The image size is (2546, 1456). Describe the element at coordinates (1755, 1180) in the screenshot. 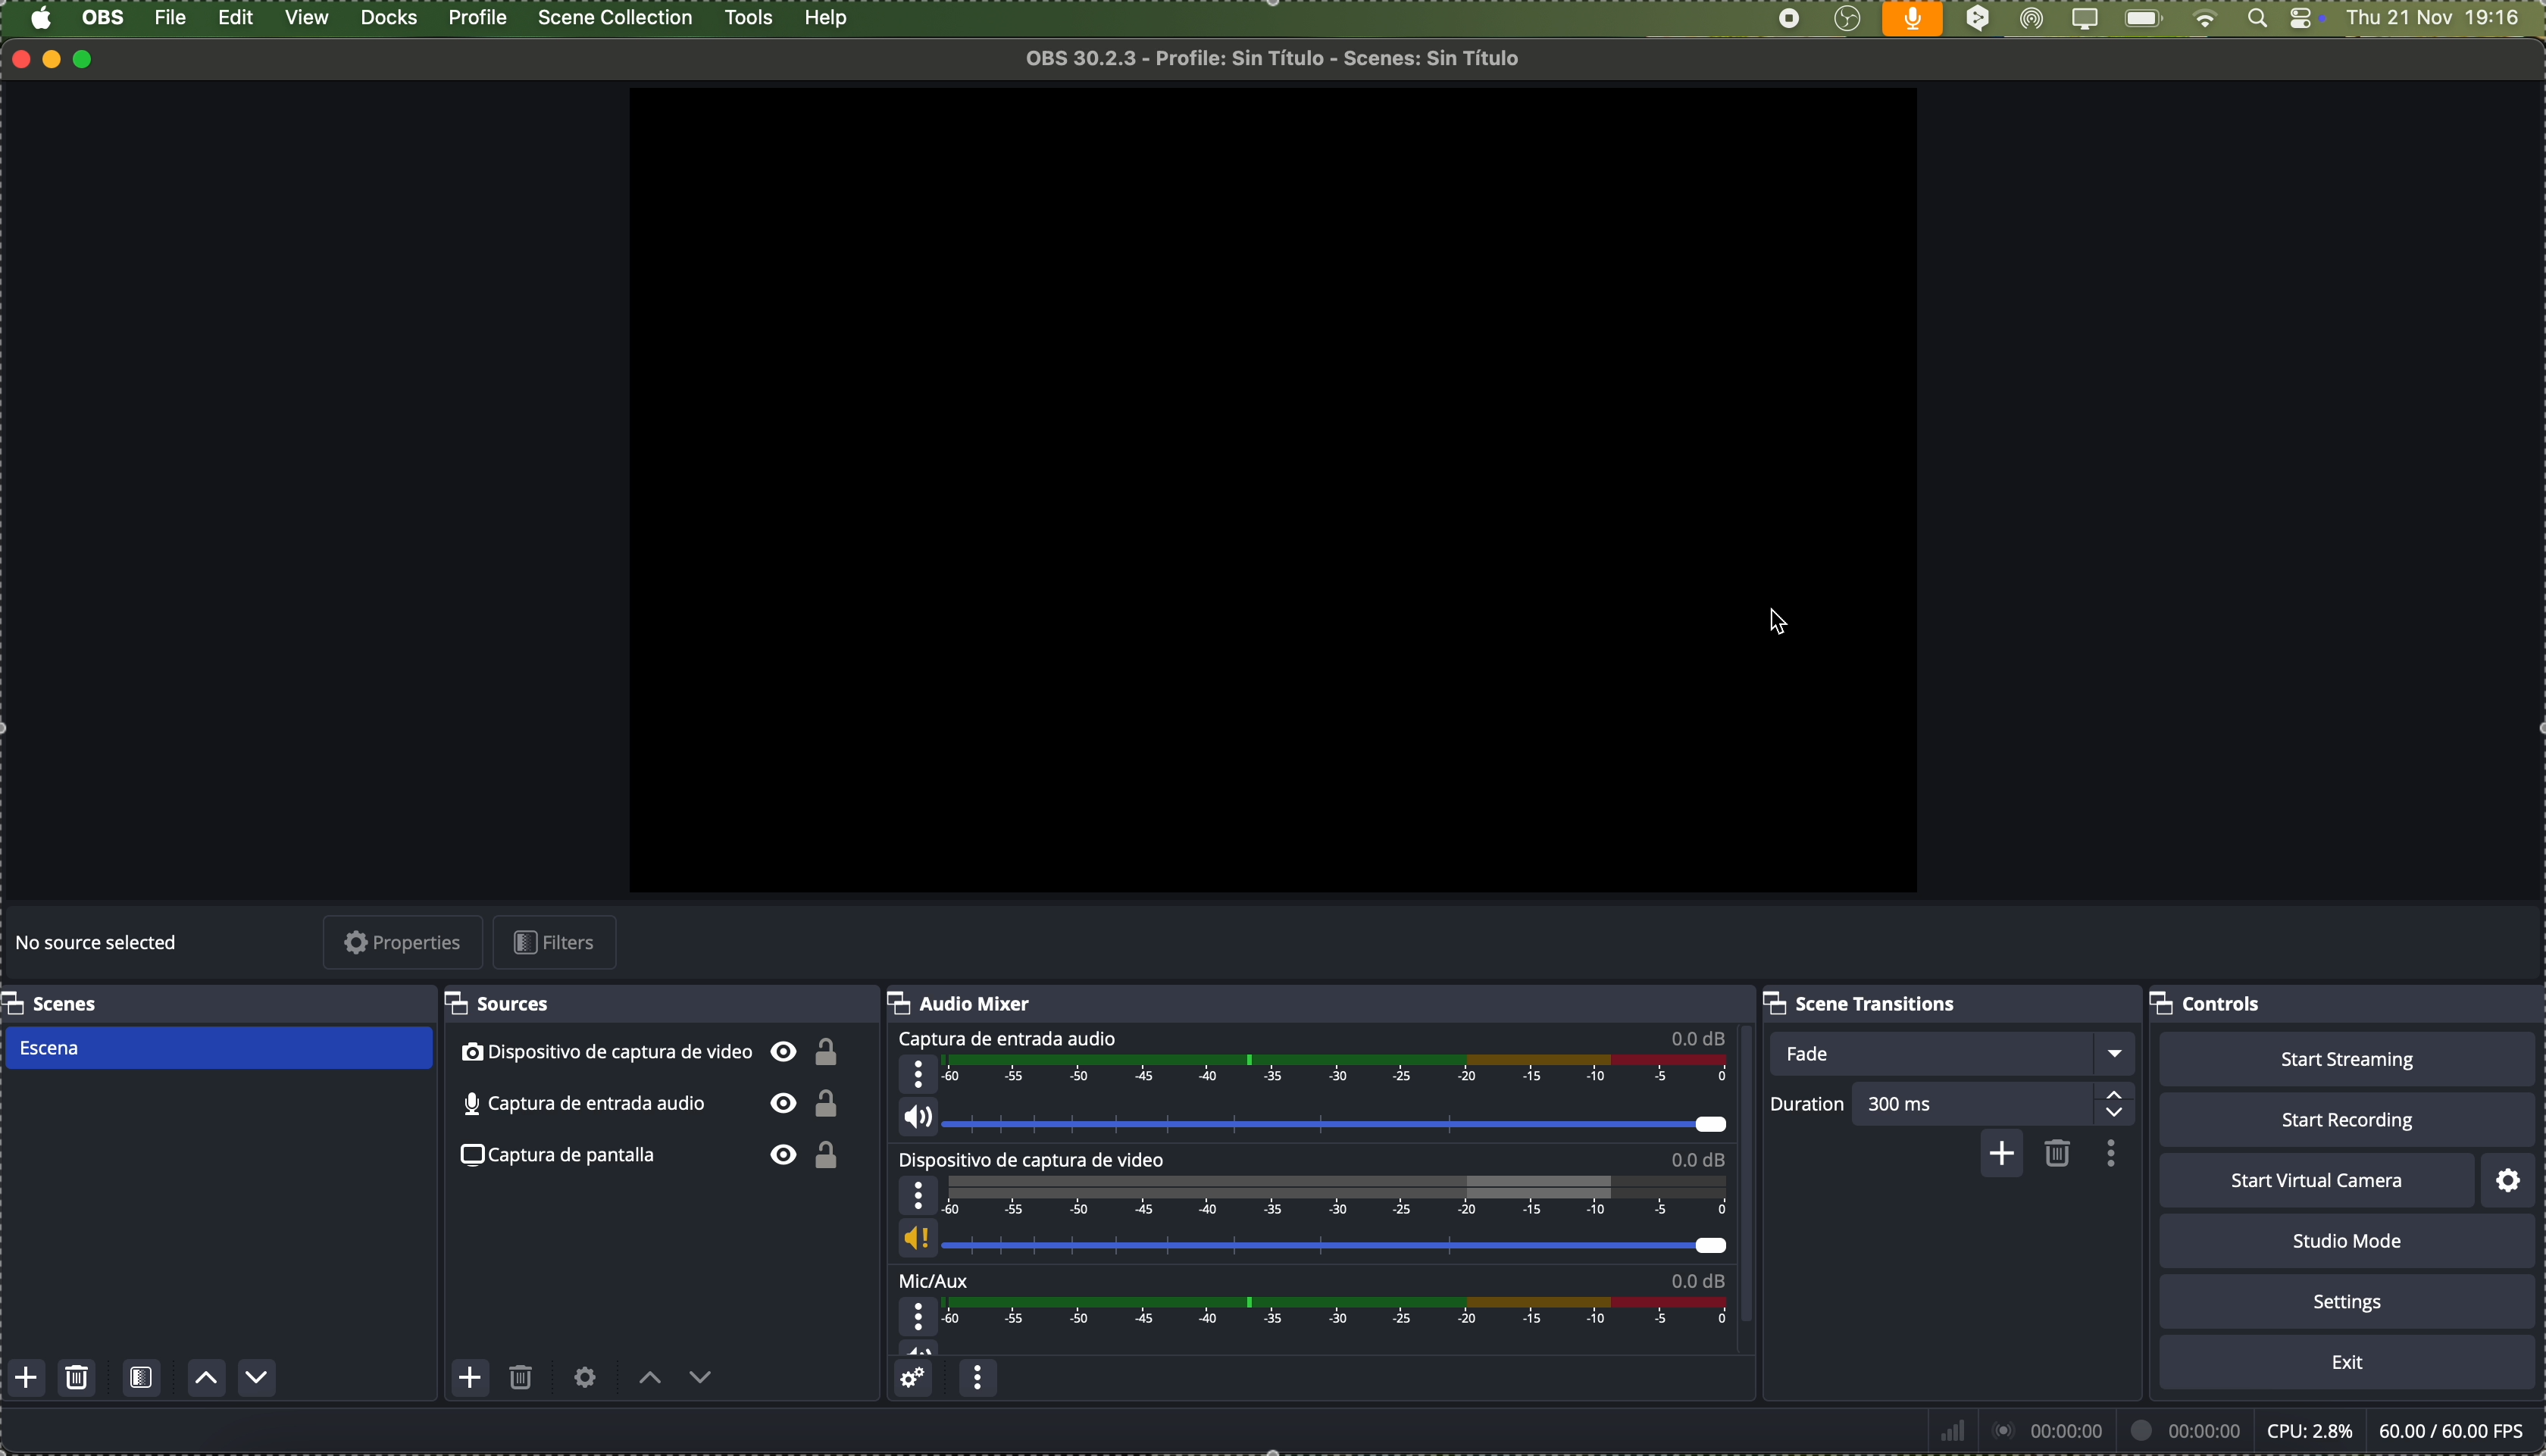

I see `scroll bar` at that location.